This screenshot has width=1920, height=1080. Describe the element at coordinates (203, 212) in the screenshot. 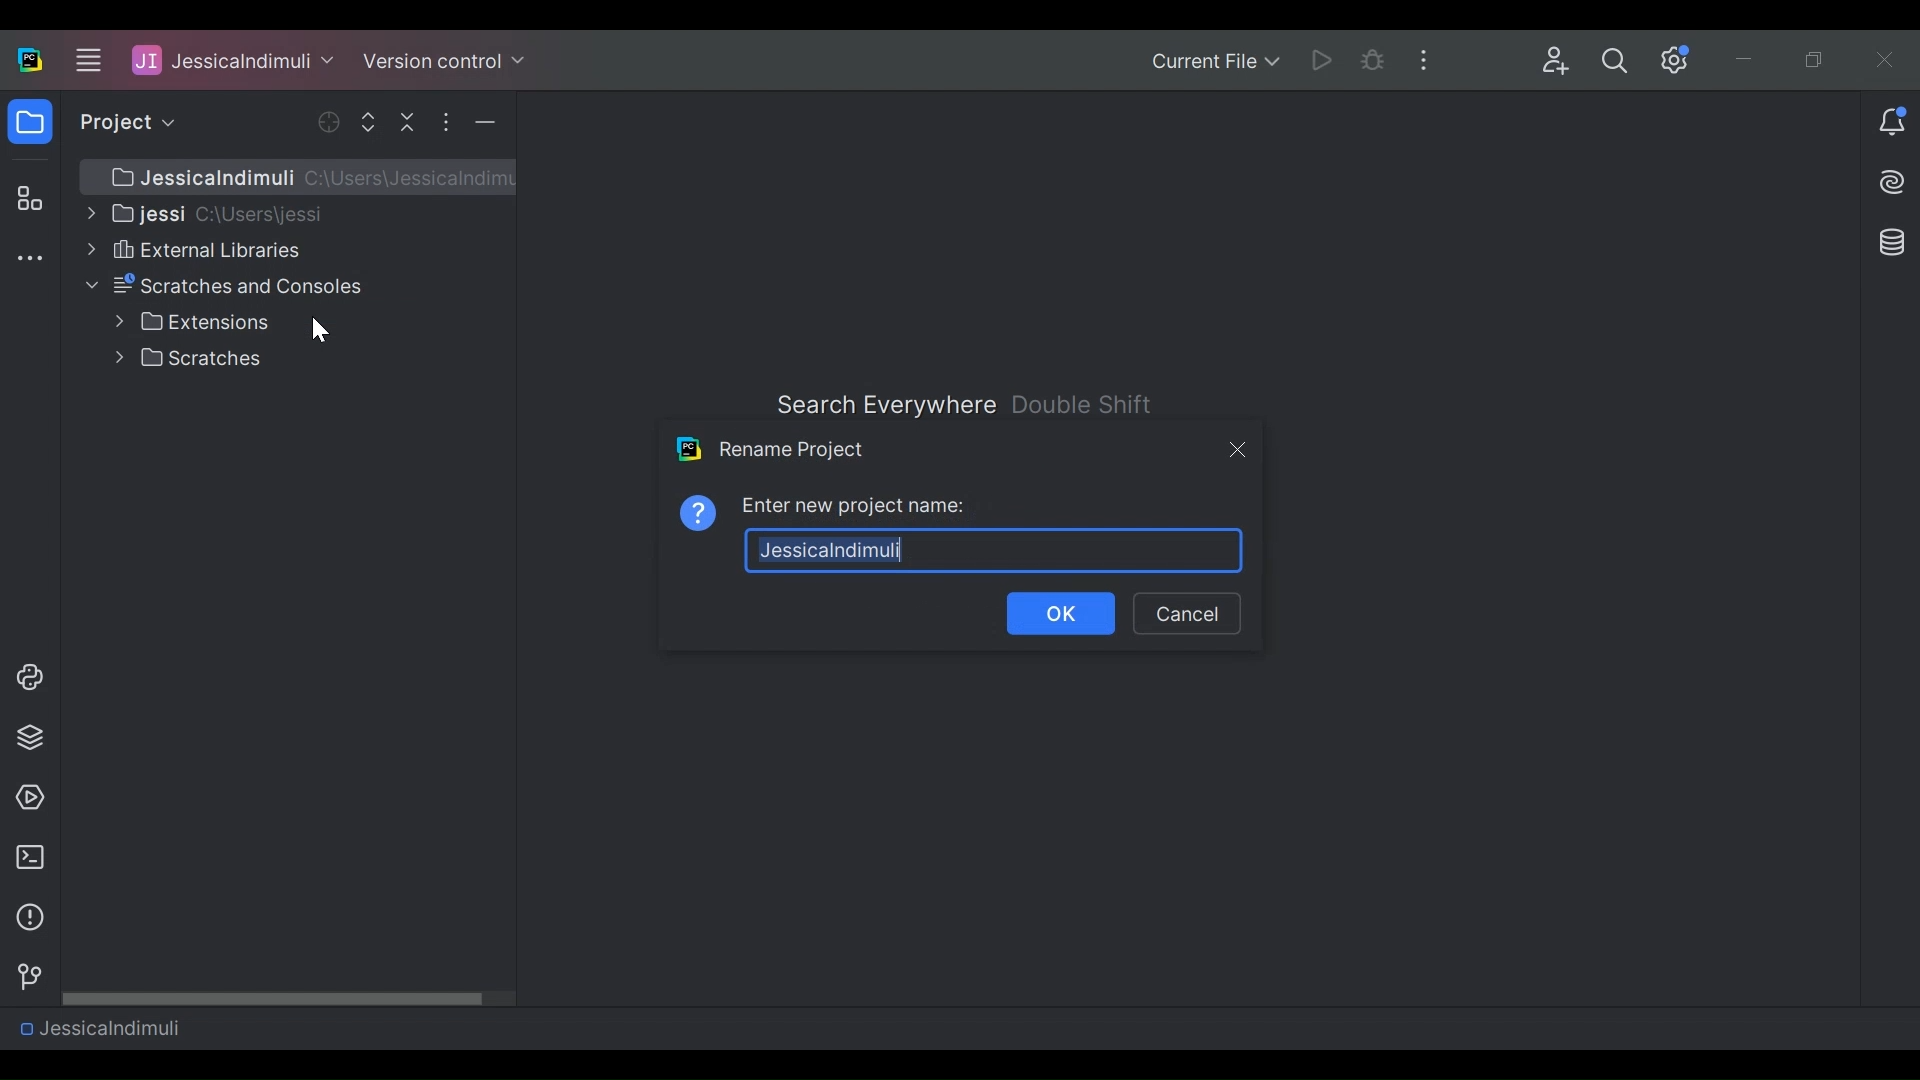

I see `Project Directory` at that location.